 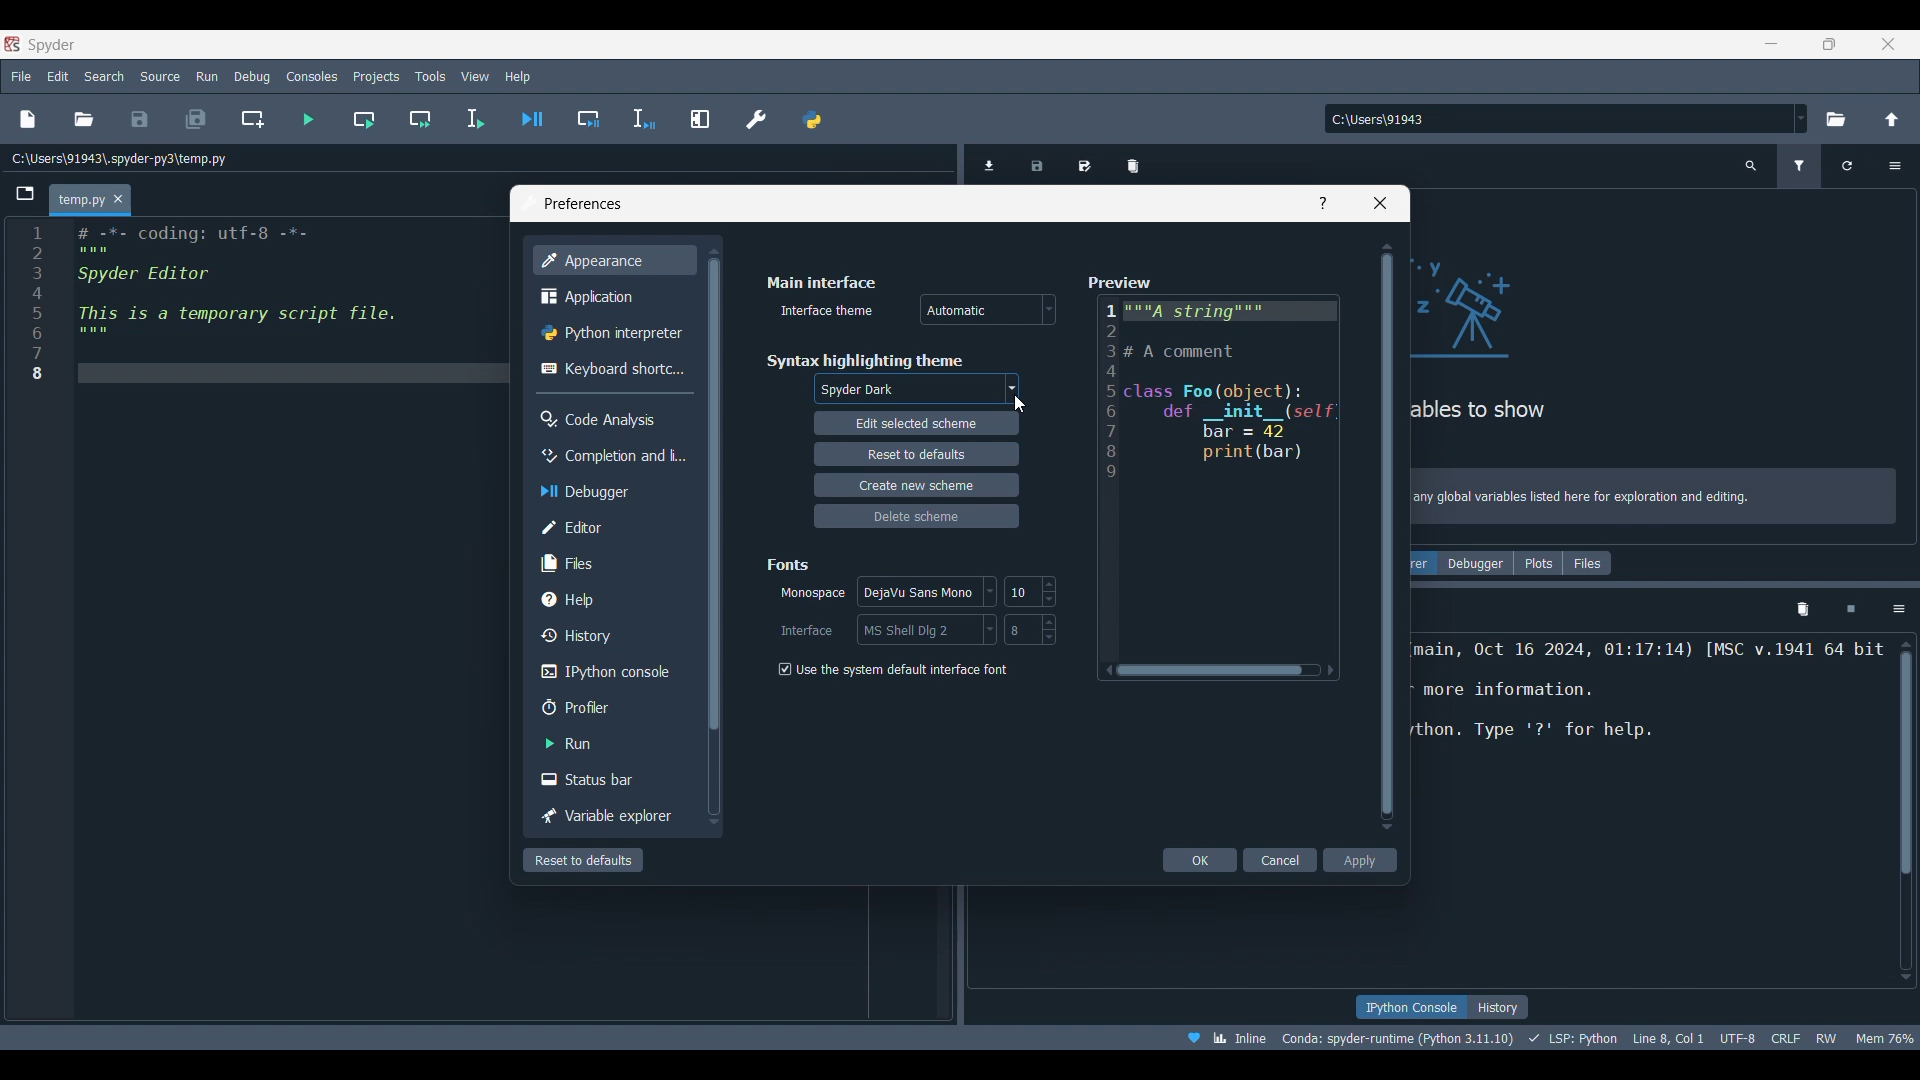 I want to click on cursor, so click(x=1021, y=404).